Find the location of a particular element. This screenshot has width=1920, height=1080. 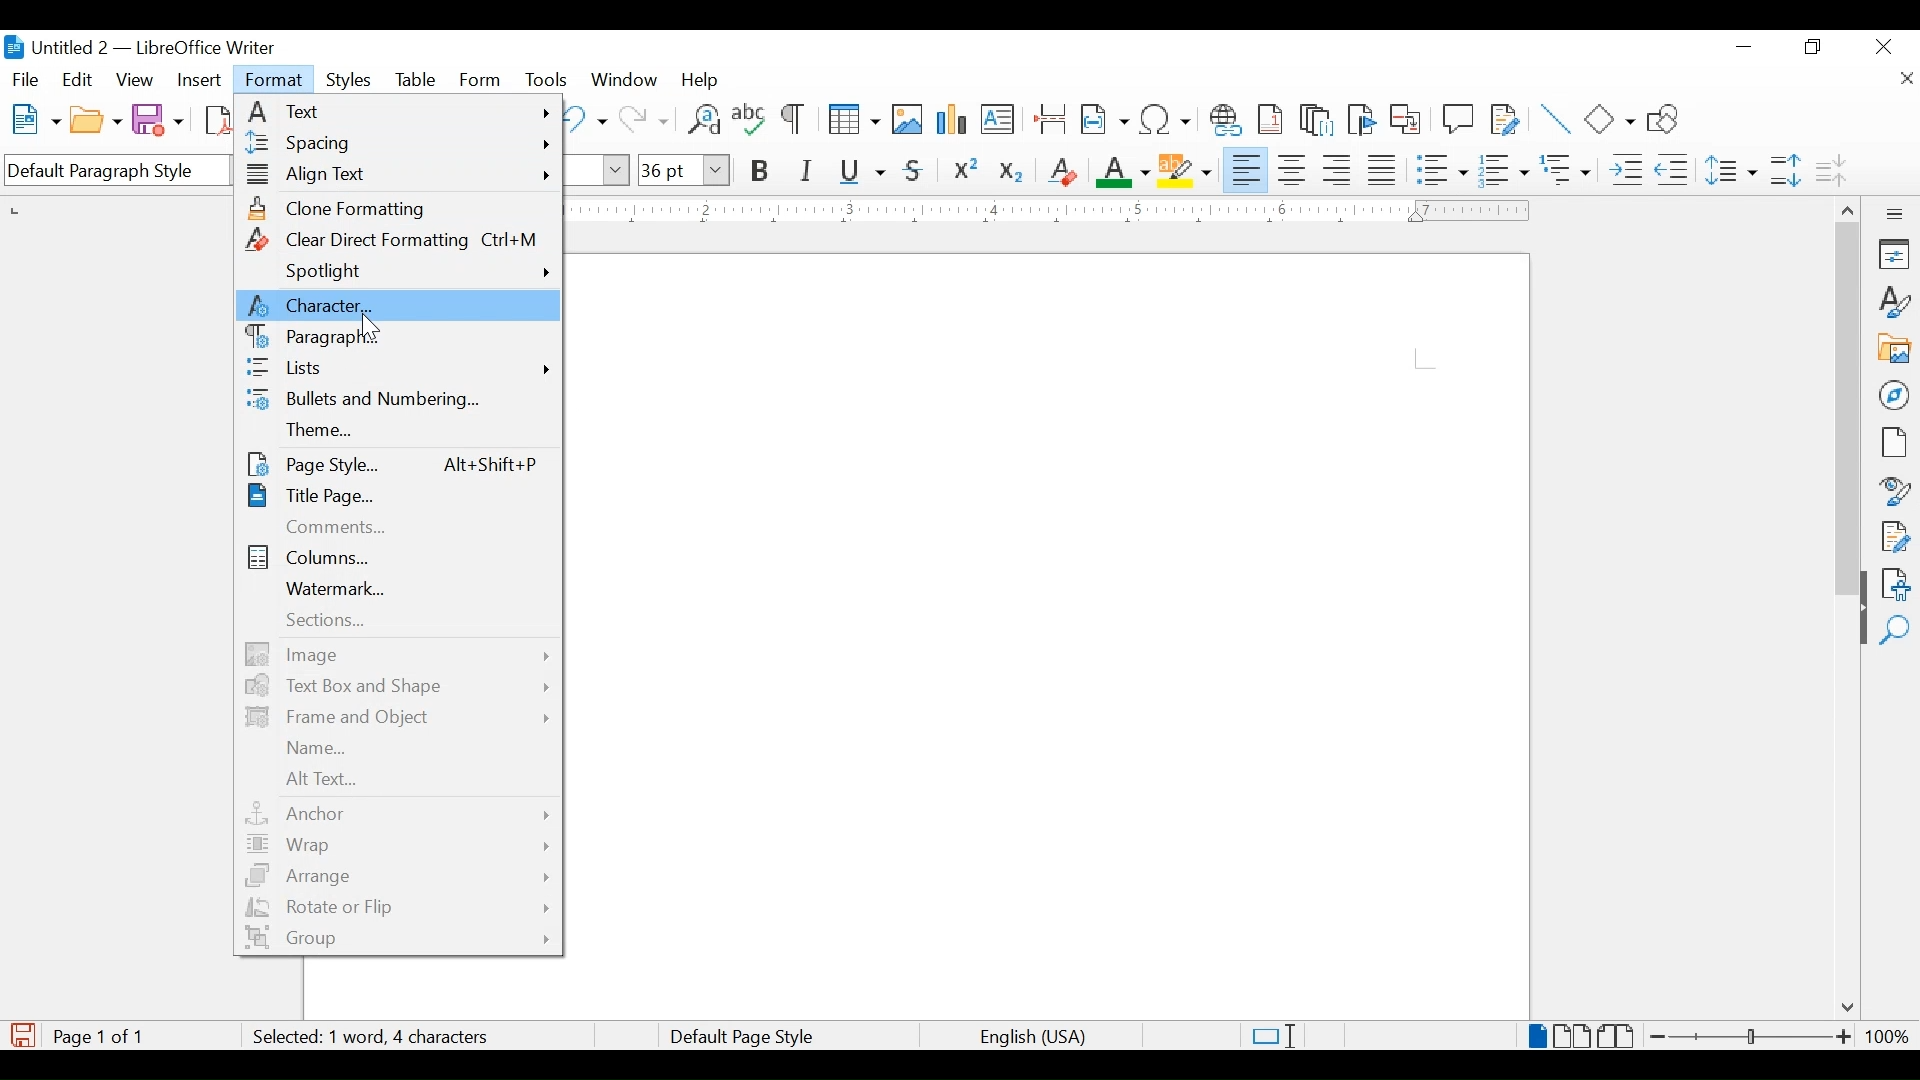

insert hyperlink is located at coordinates (1226, 120).